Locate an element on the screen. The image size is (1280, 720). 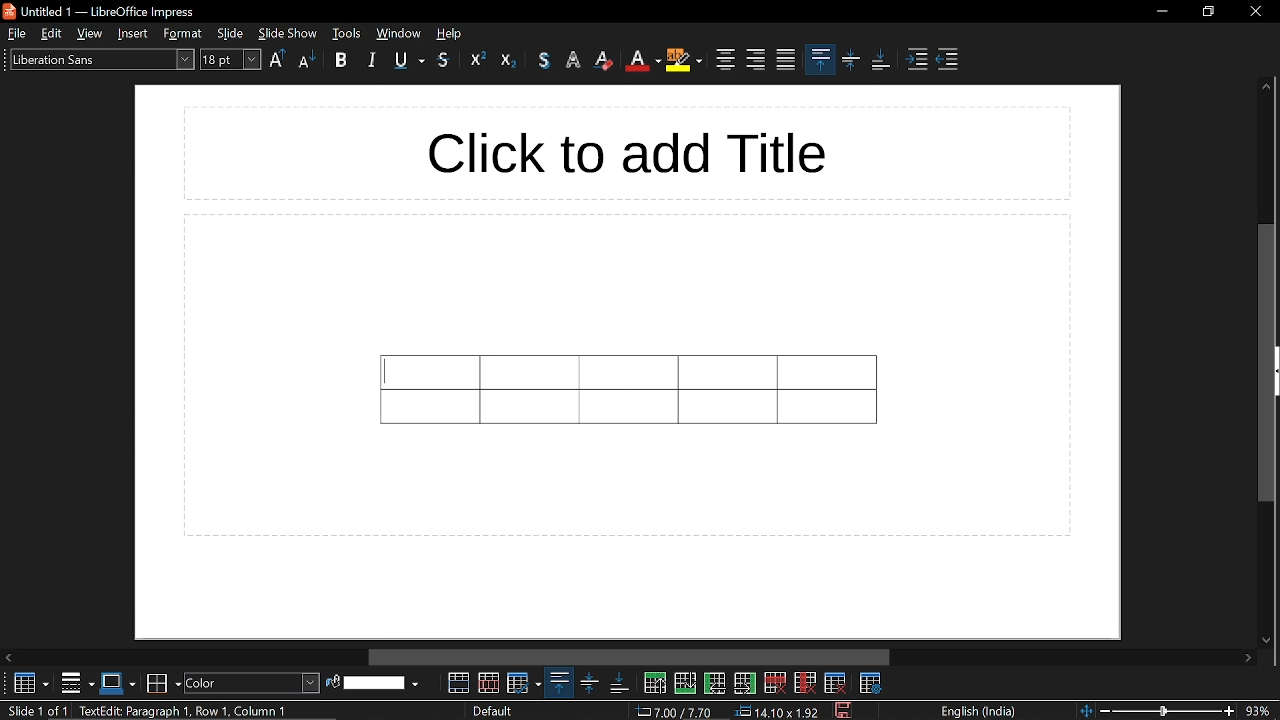
help is located at coordinates (451, 34).